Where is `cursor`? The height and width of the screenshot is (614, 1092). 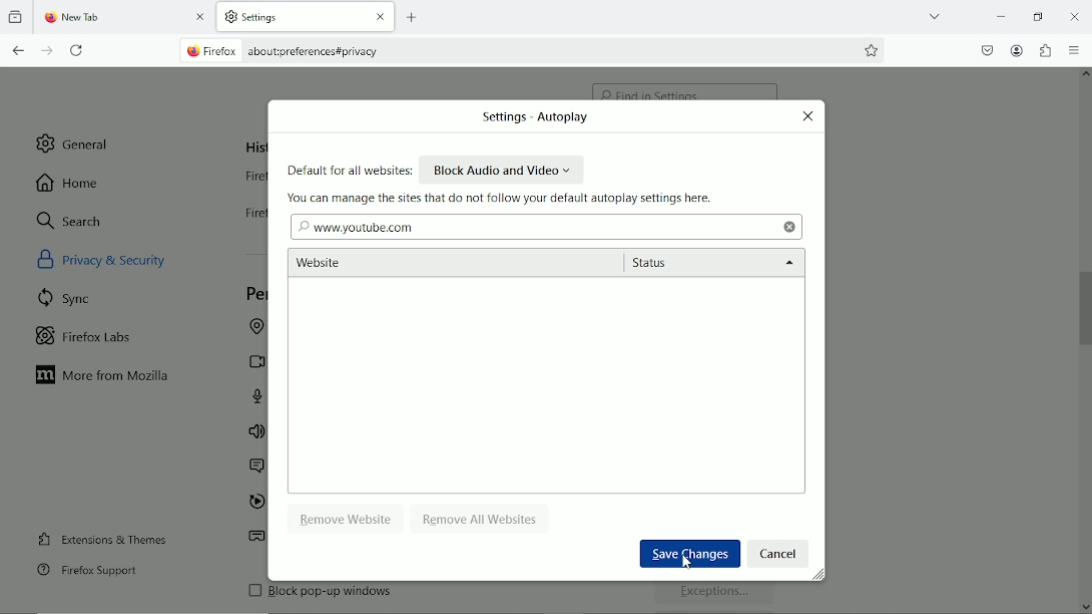
cursor is located at coordinates (687, 562).